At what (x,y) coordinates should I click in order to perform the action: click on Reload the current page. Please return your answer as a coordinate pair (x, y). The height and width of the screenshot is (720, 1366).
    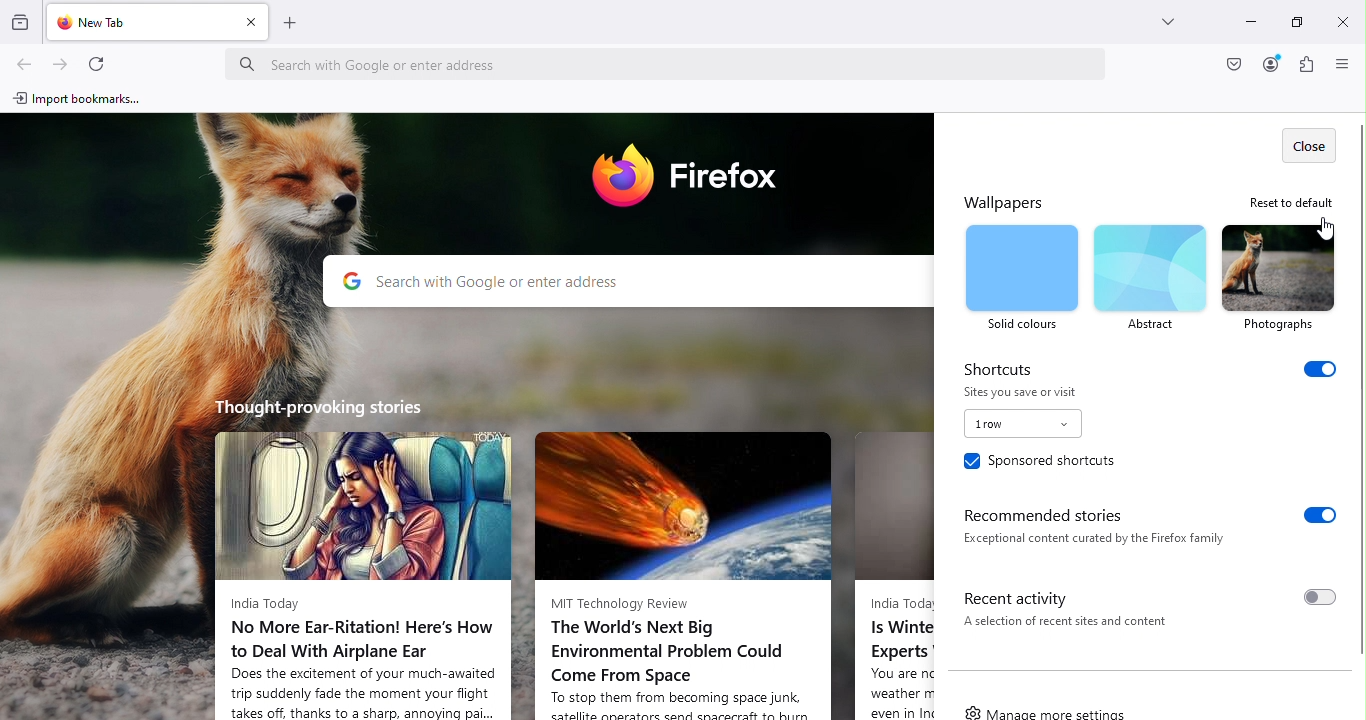
    Looking at the image, I should click on (97, 62).